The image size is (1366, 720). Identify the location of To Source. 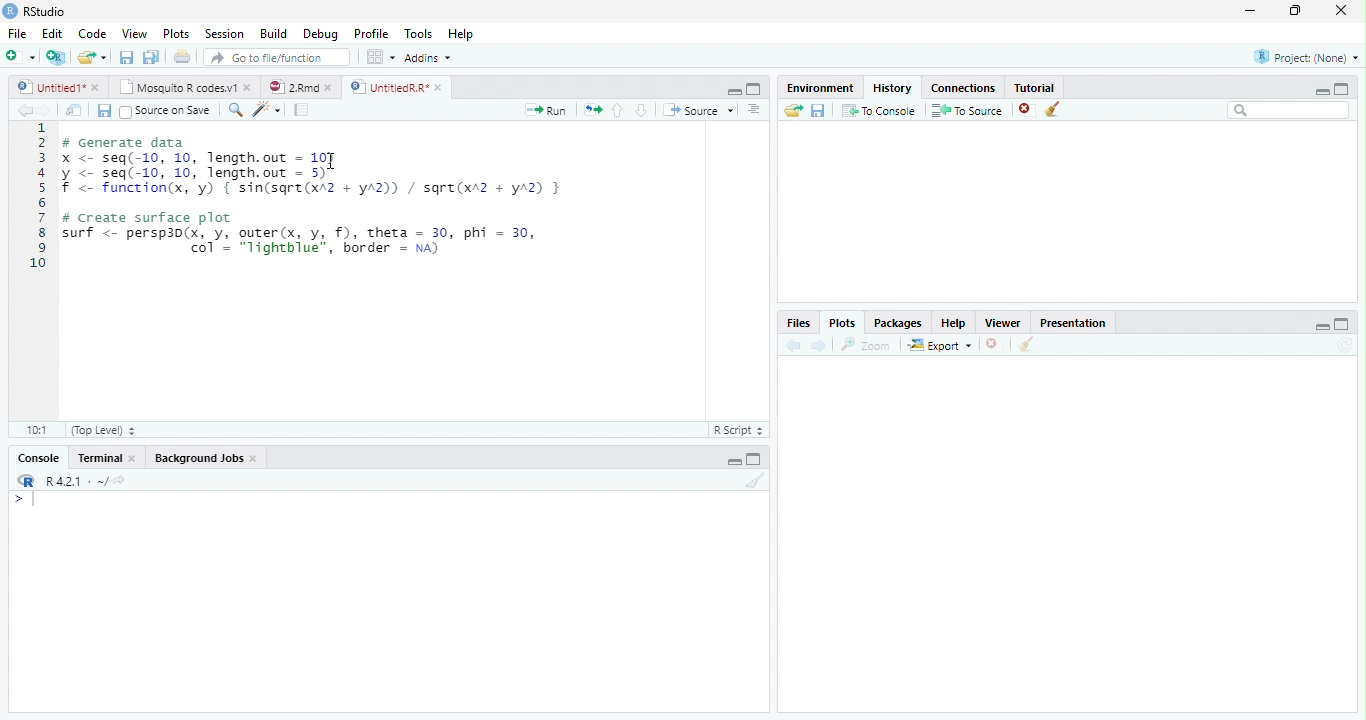
(966, 110).